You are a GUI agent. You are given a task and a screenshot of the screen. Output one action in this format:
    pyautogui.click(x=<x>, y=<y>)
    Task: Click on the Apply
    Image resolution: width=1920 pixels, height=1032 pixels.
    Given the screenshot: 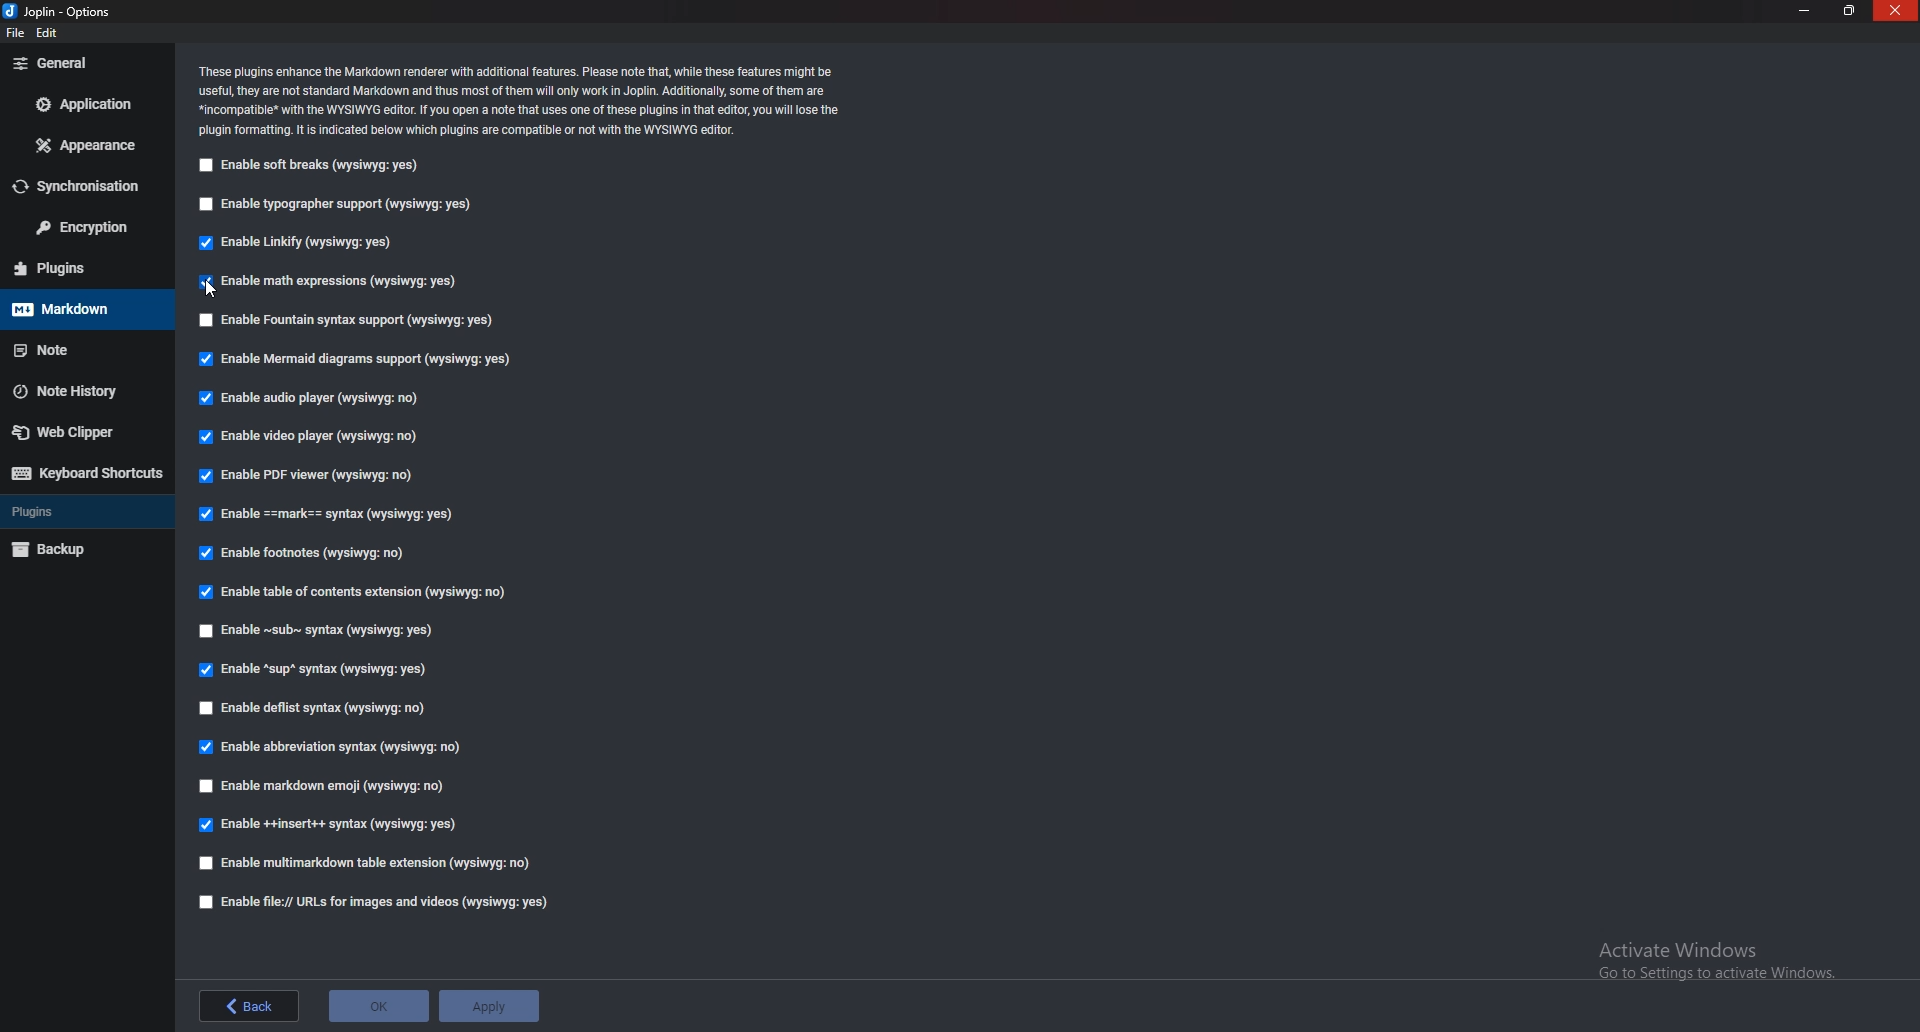 What is the action you would take?
    pyautogui.click(x=488, y=1005)
    